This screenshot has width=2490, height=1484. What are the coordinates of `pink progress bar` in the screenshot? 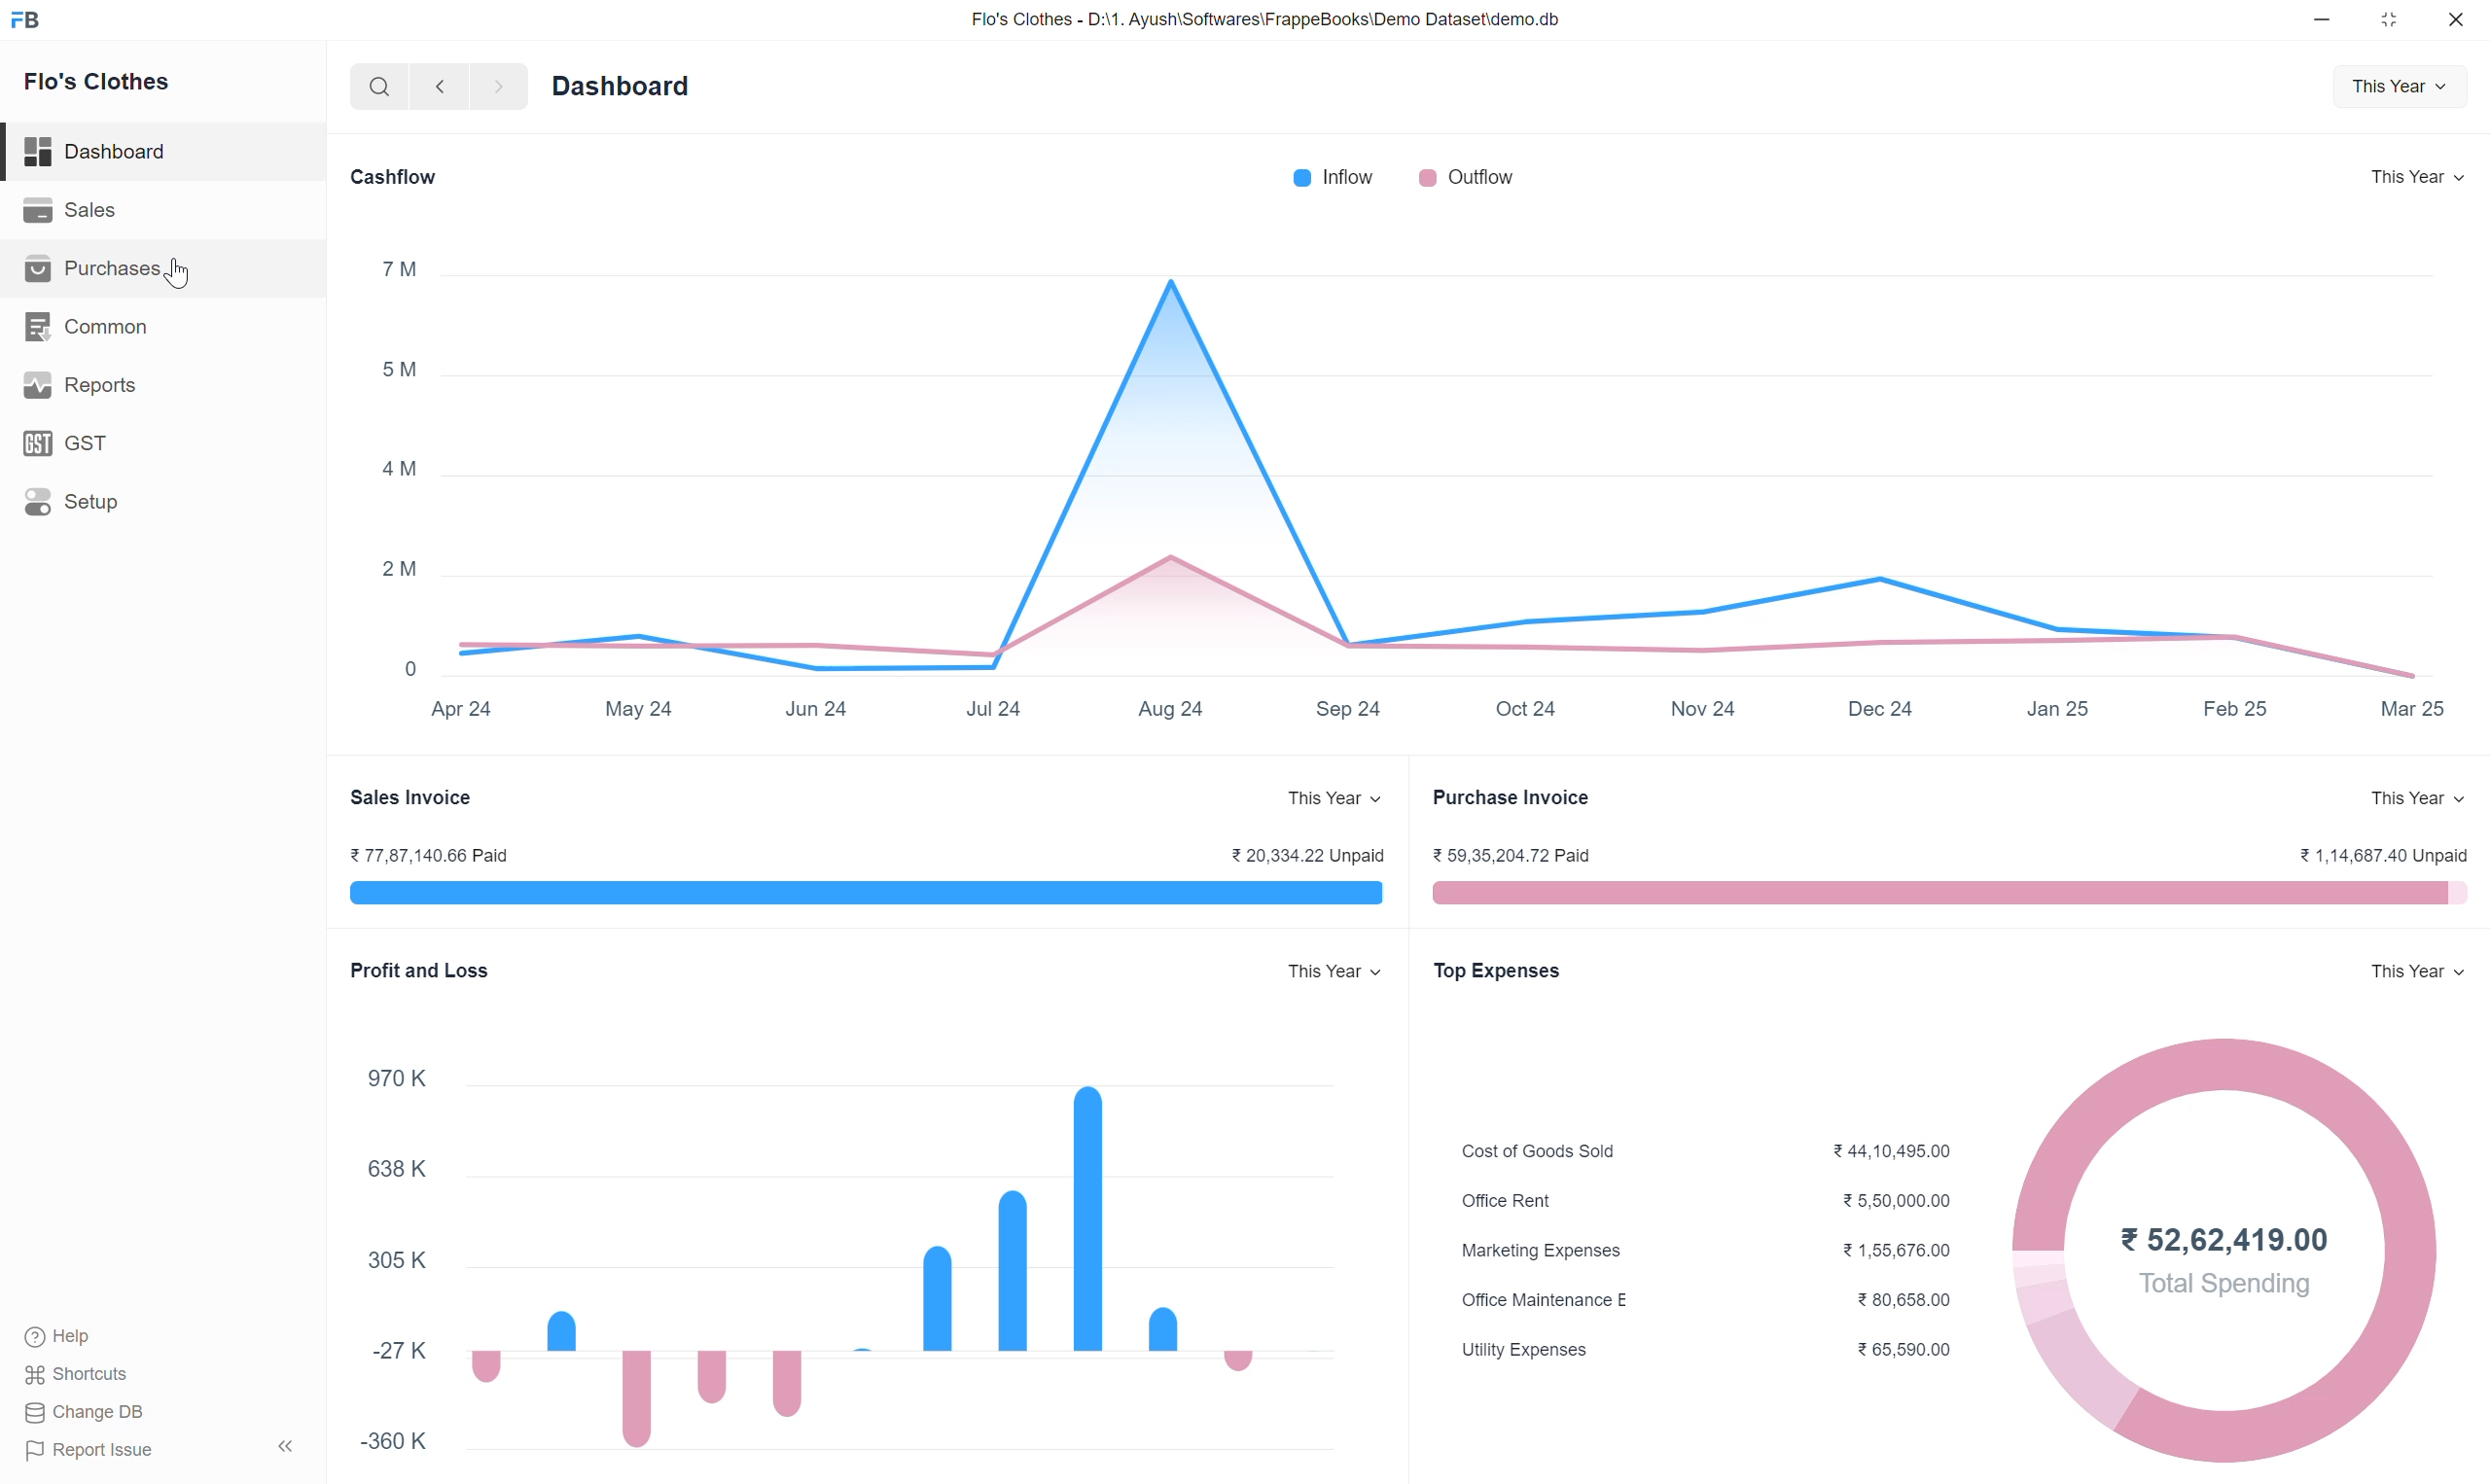 It's located at (1950, 894).